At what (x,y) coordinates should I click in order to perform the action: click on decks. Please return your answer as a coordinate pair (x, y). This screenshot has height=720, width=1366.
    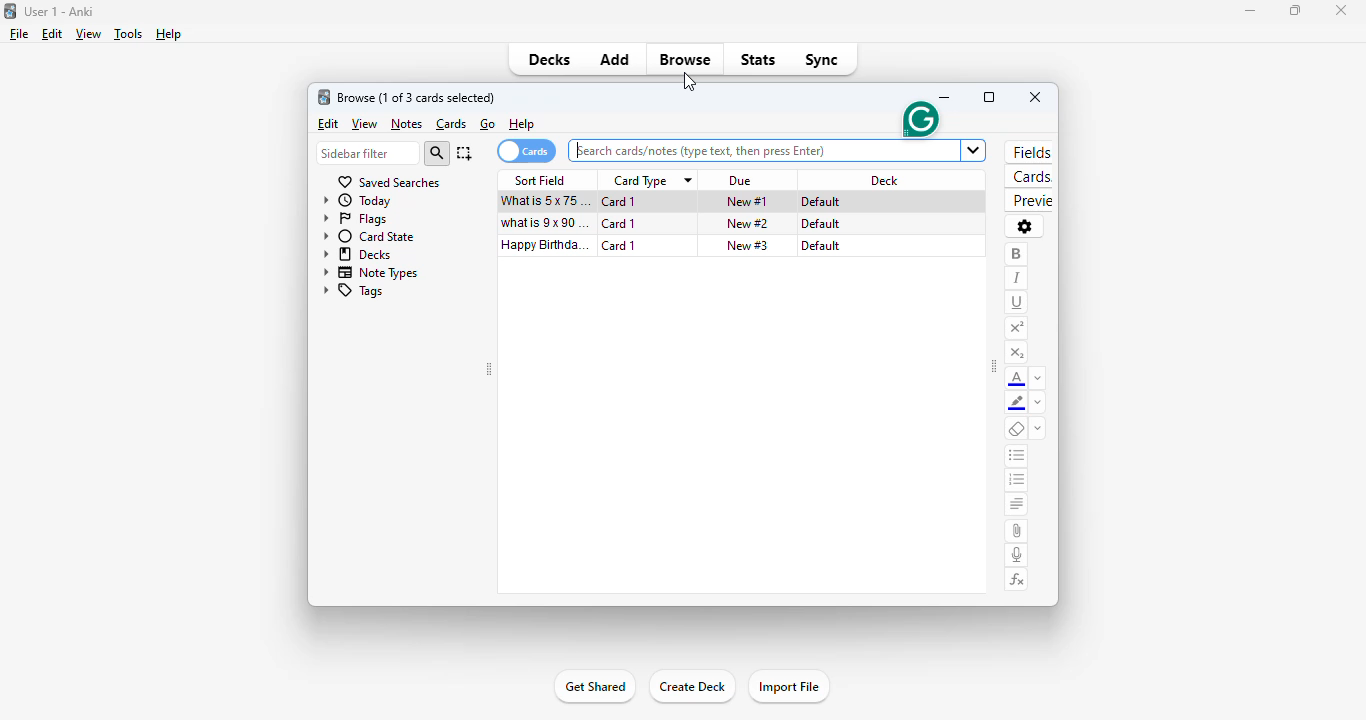
    Looking at the image, I should click on (548, 59).